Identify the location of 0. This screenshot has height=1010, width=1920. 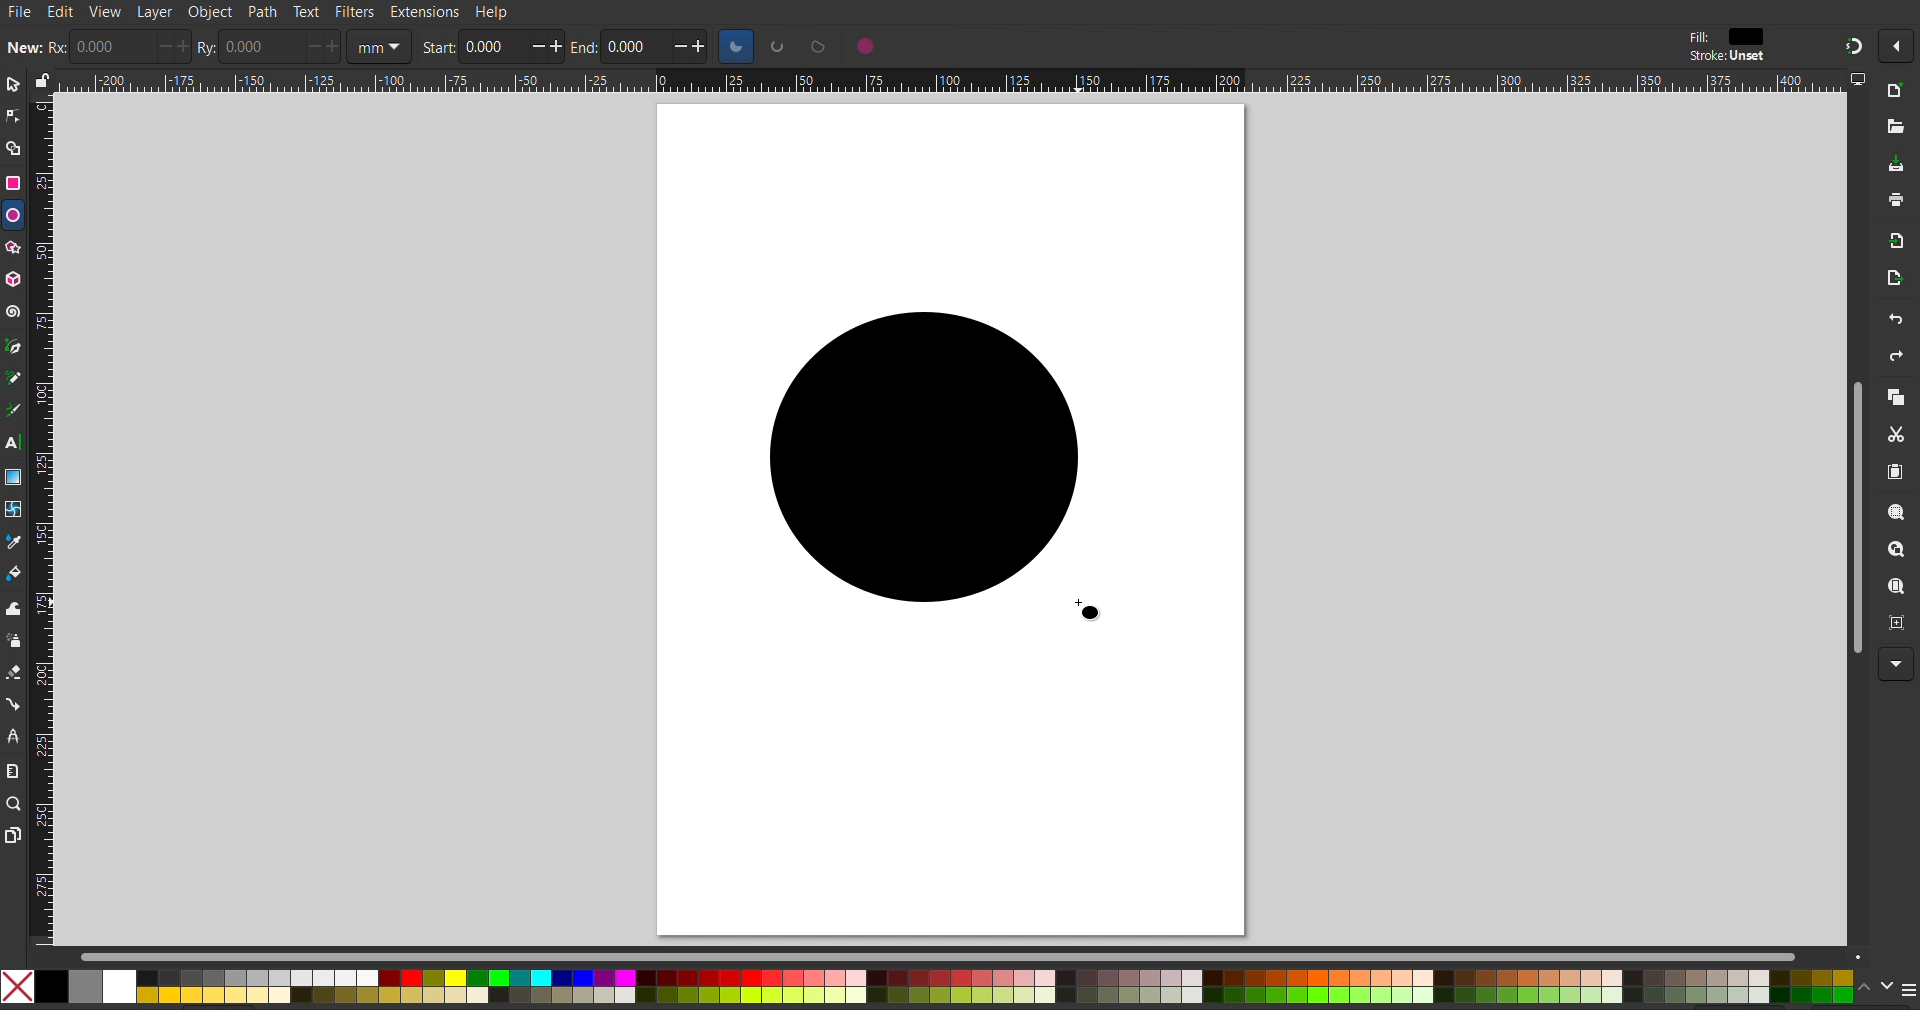
(108, 45).